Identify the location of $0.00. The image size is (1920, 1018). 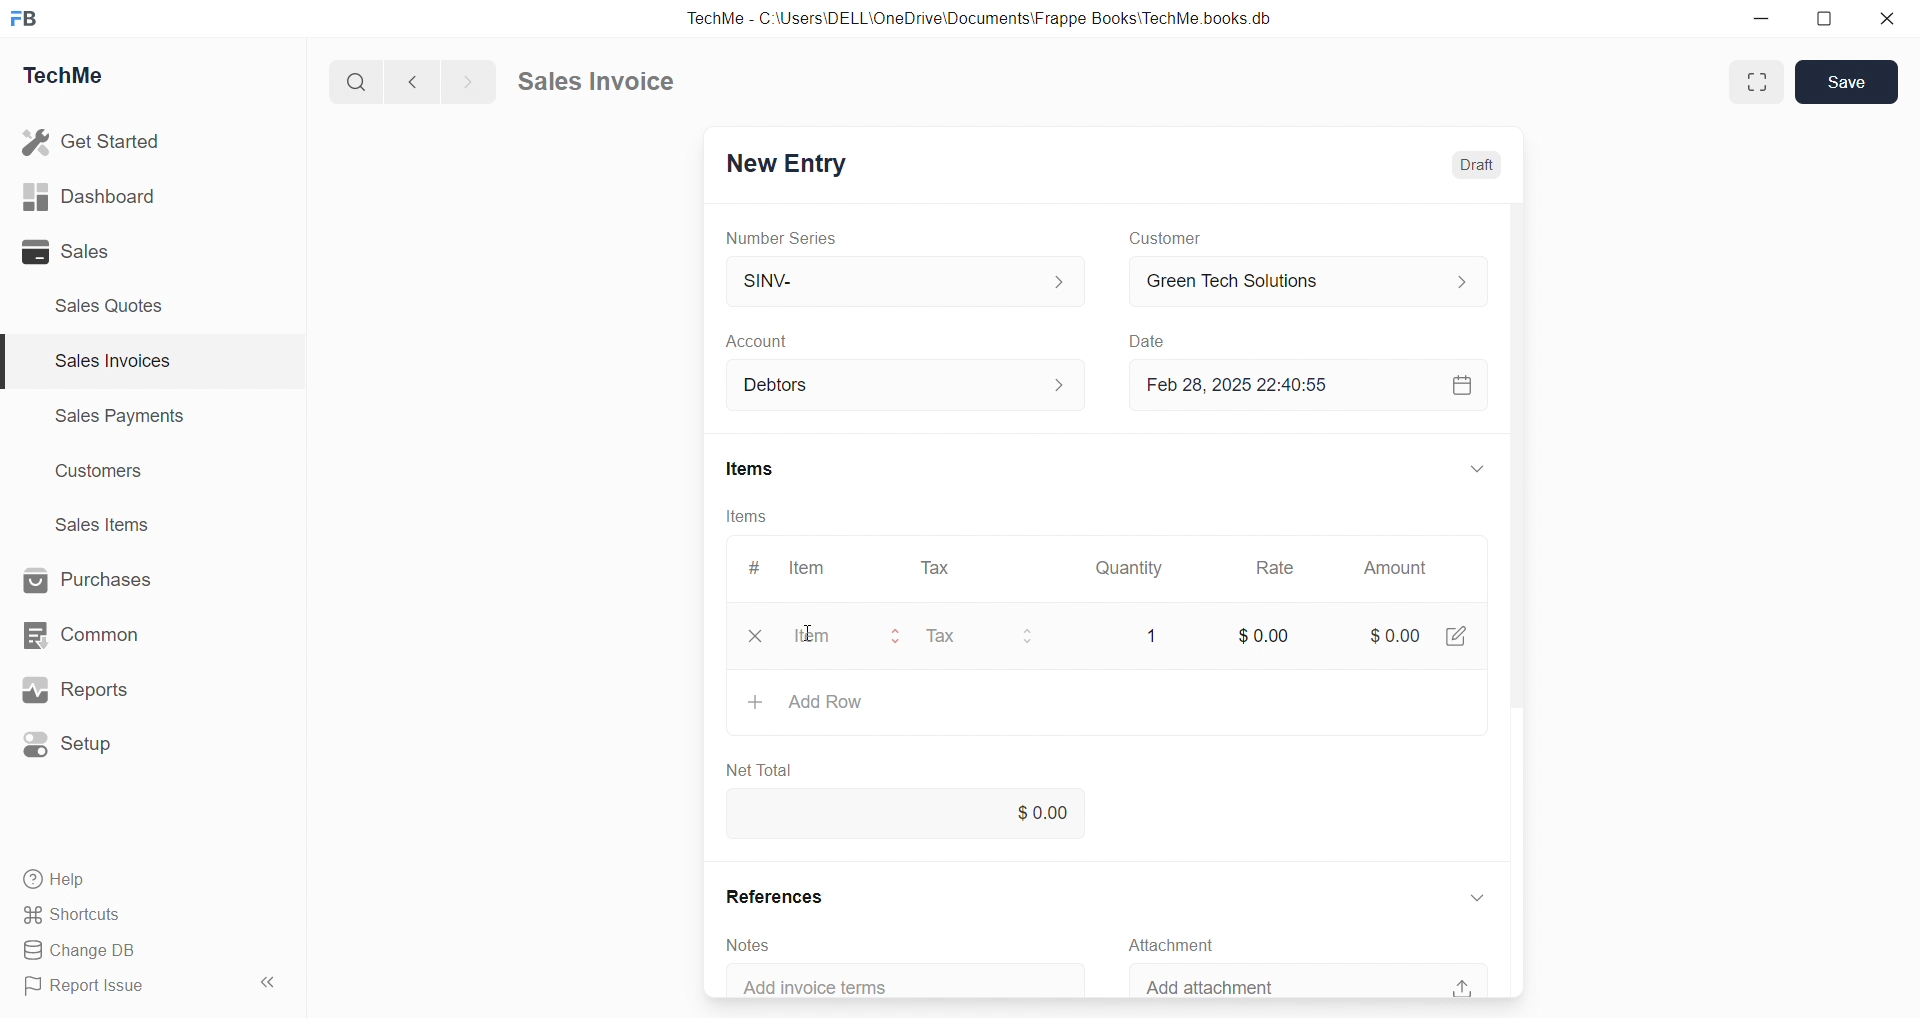
(1396, 636).